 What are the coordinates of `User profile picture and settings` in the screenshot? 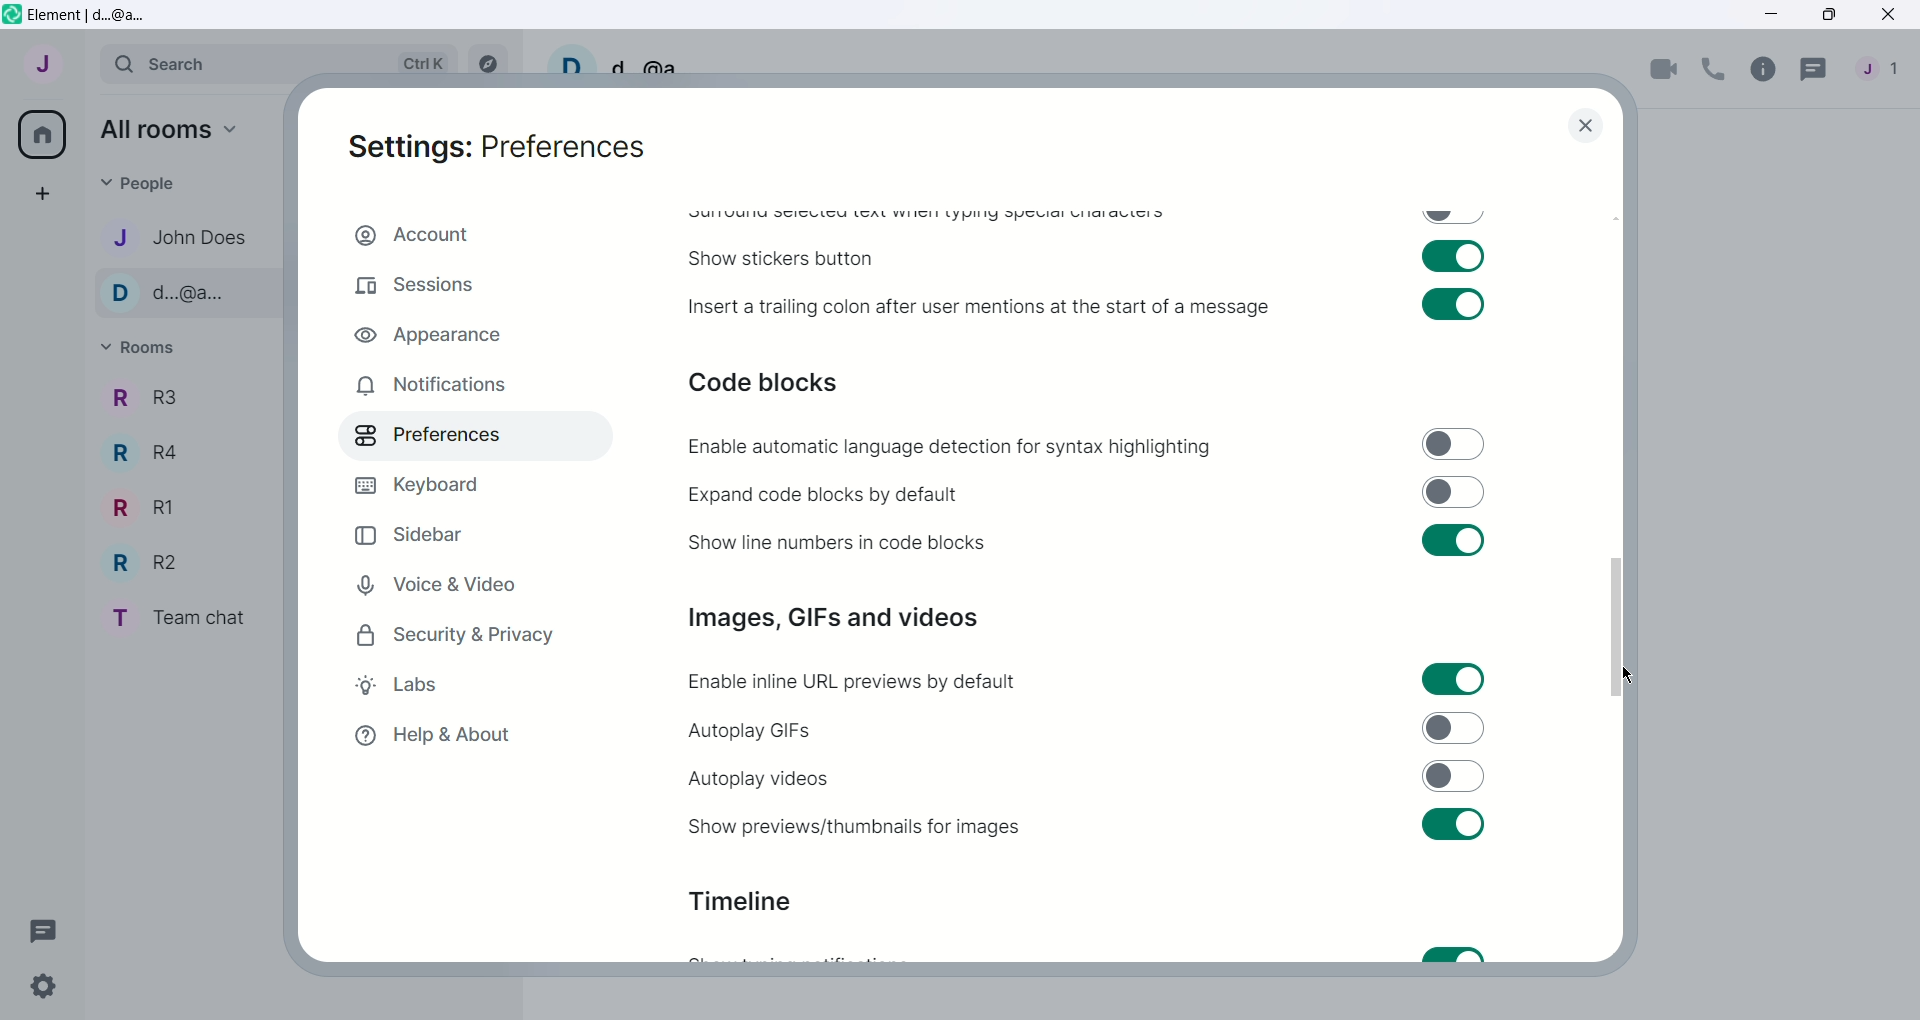 It's located at (571, 59).